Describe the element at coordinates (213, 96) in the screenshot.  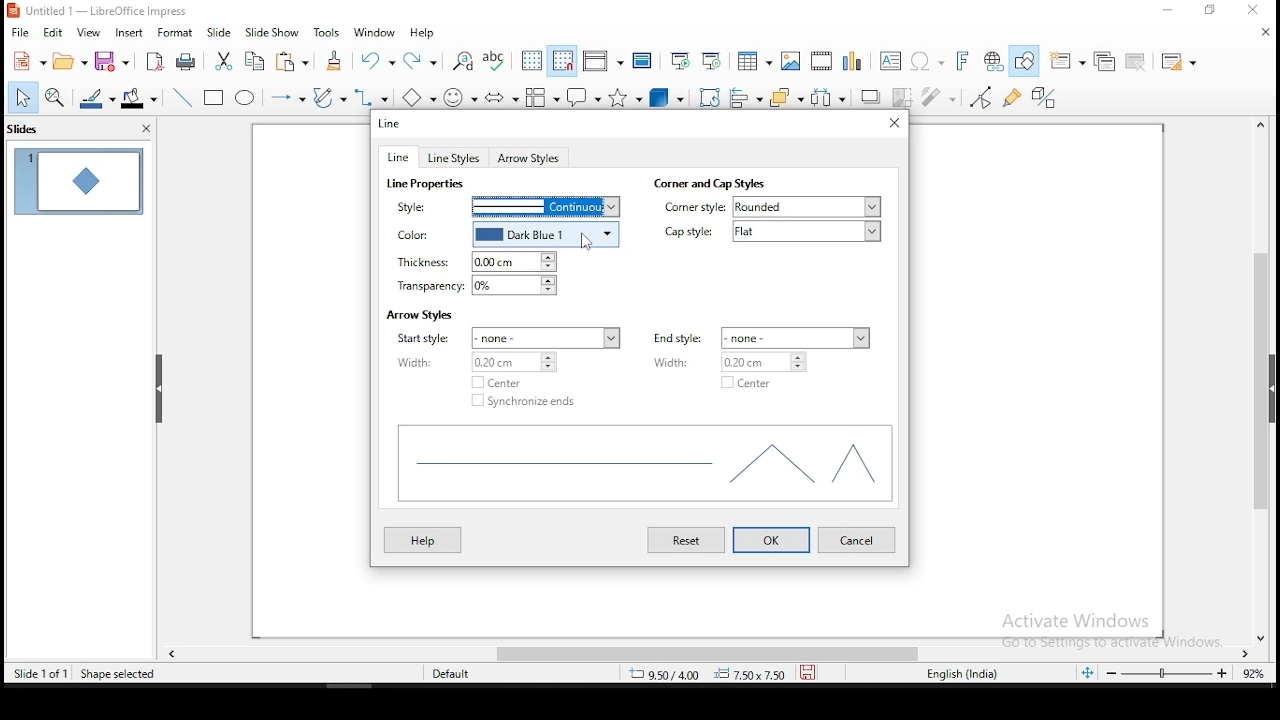
I see `rectangle` at that location.